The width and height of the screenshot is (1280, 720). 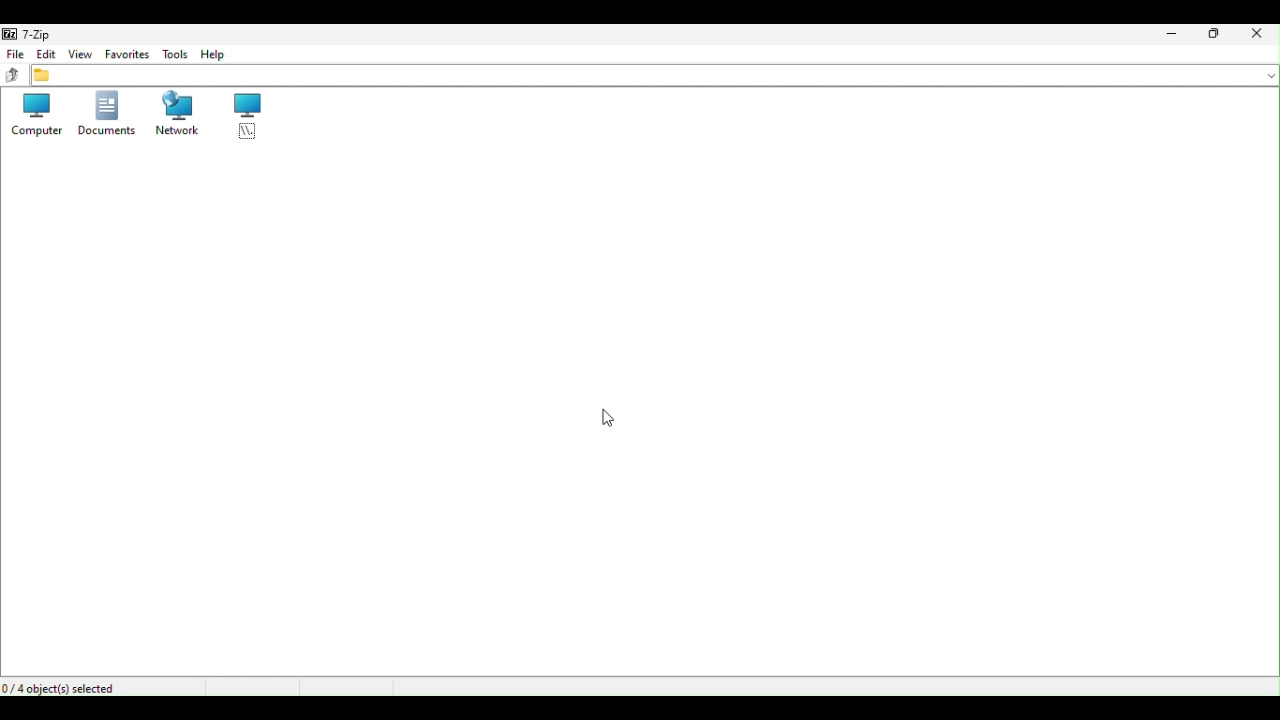 I want to click on Minimise , so click(x=1171, y=35).